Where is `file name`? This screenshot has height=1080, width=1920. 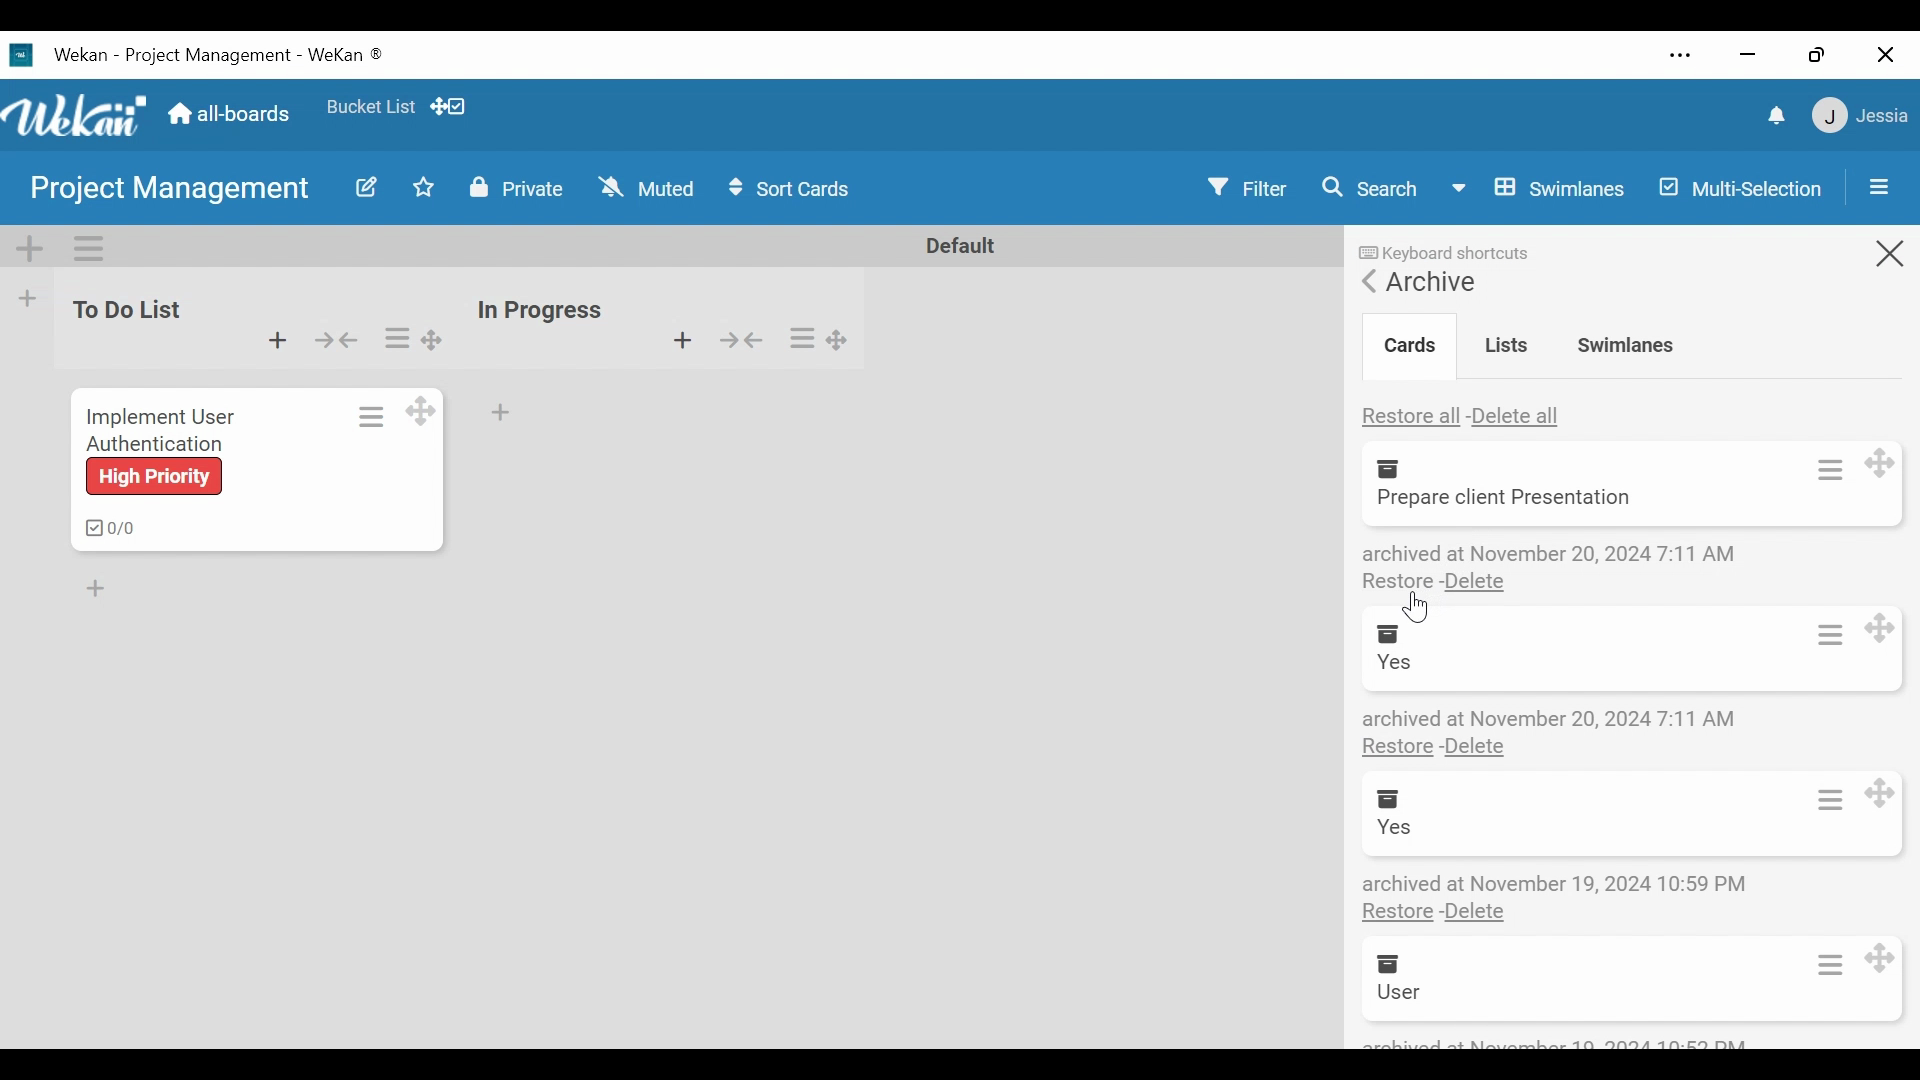
file name is located at coordinates (1503, 495).